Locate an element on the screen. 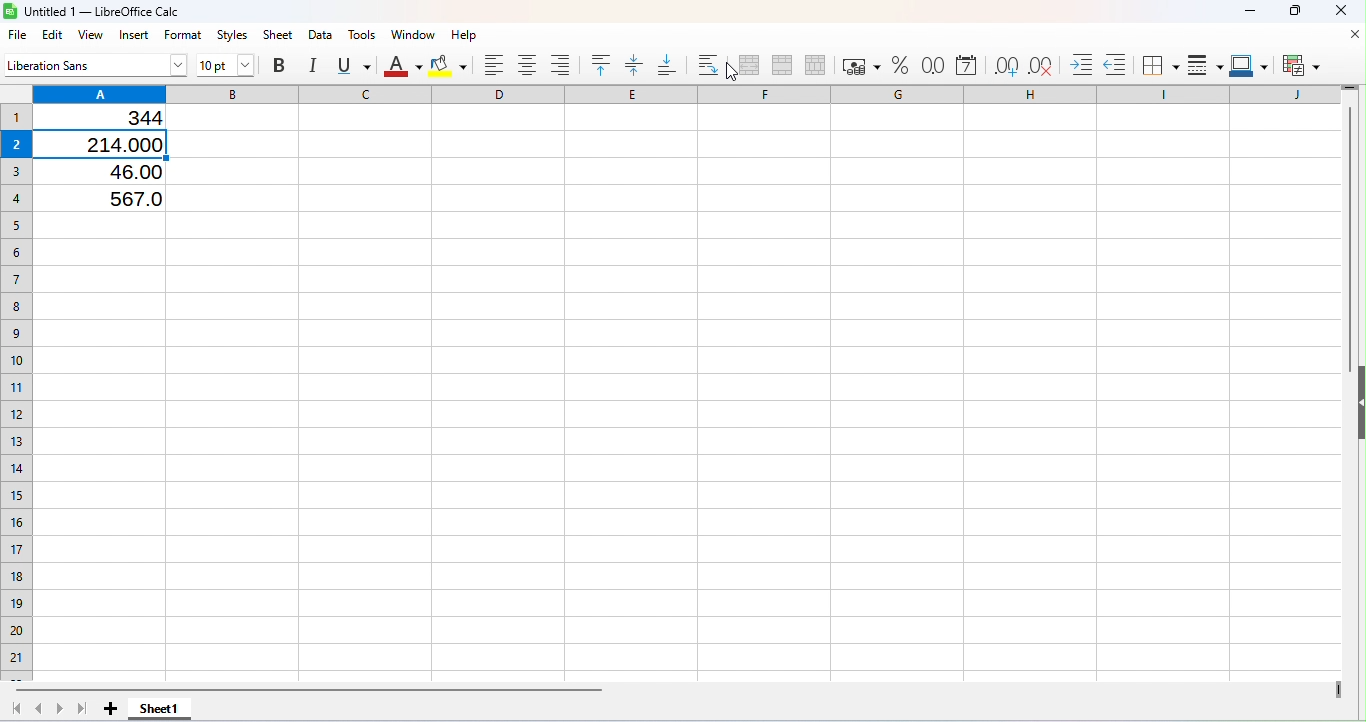 This screenshot has height=722, width=1366. 214.00 is located at coordinates (118, 142).